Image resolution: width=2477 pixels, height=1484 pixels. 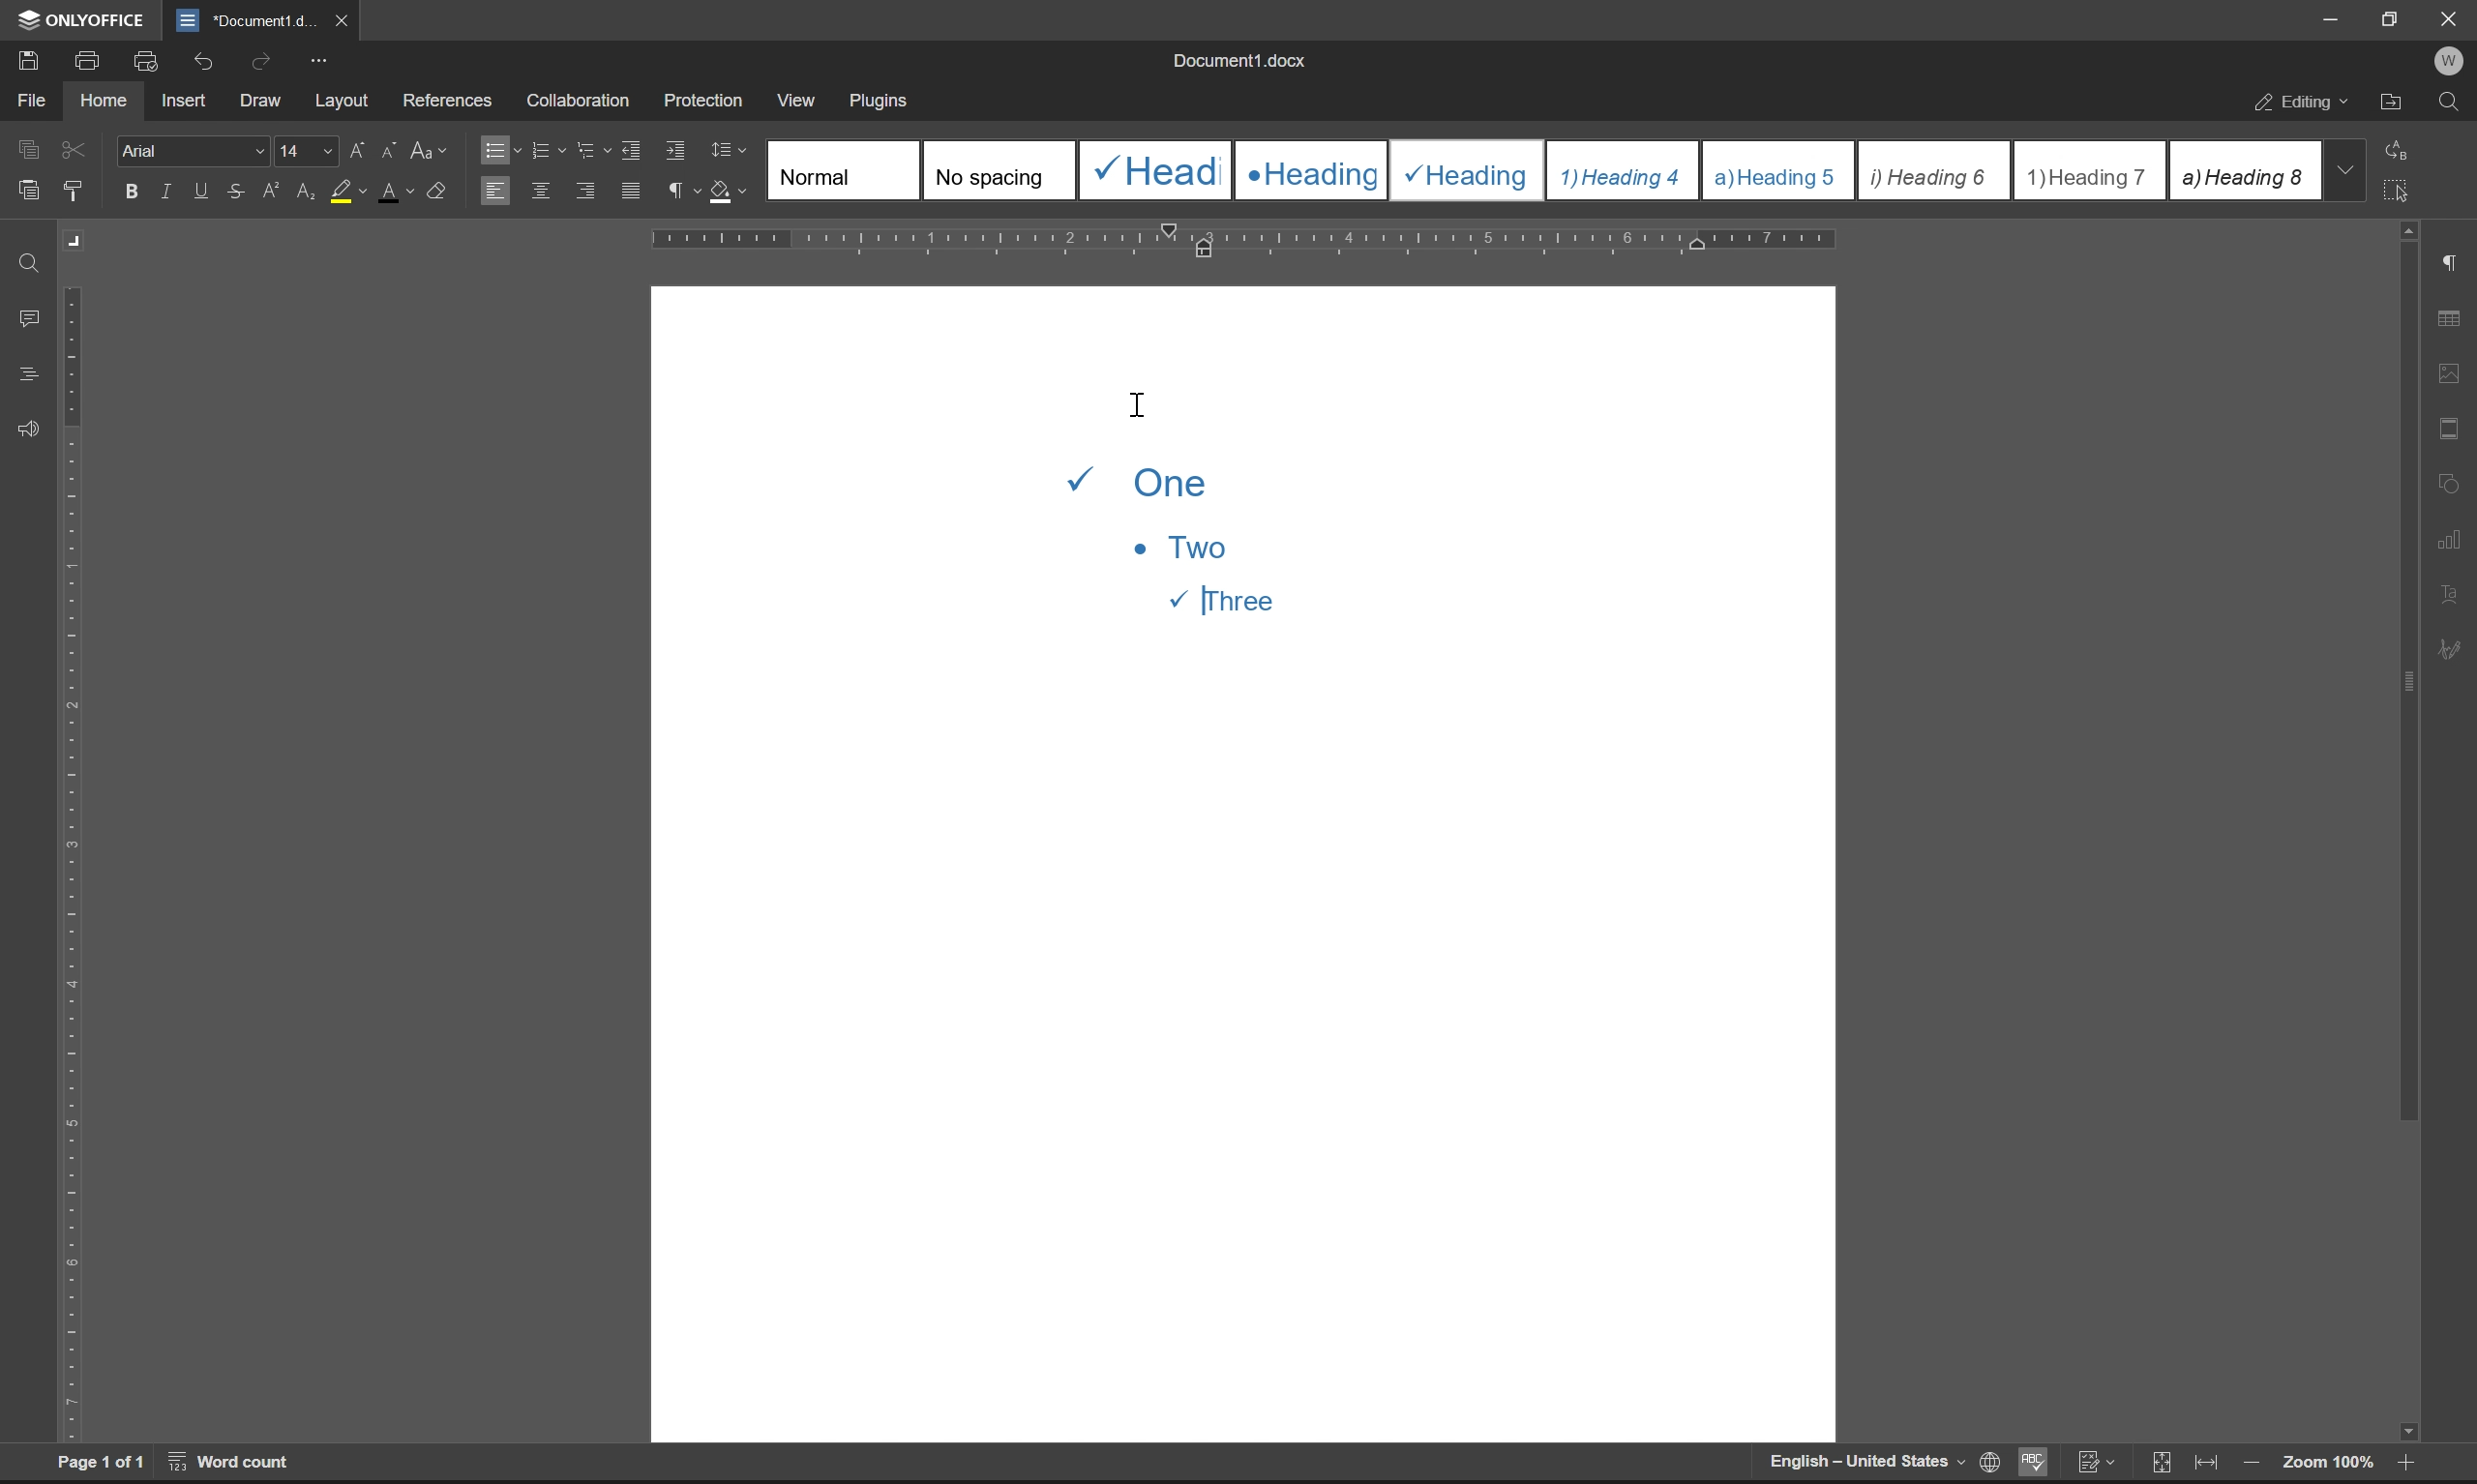 What do you see at coordinates (706, 99) in the screenshot?
I see `protection` at bounding box center [706, 99].